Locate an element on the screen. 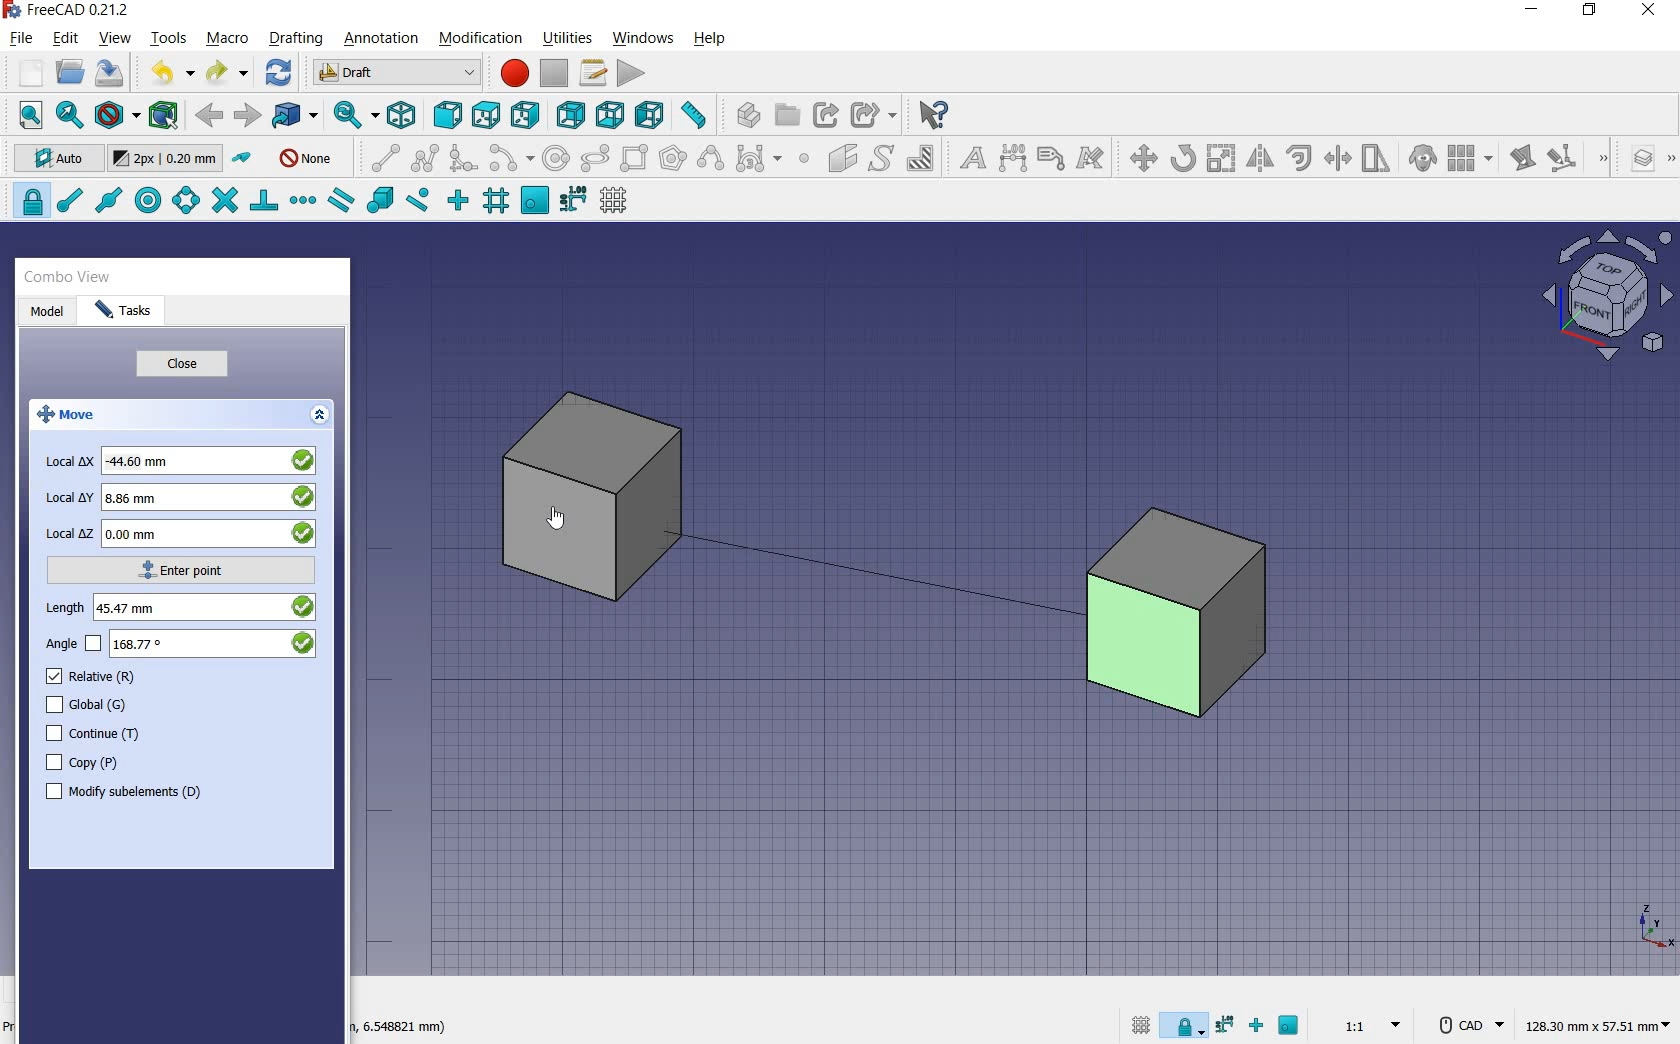 This screenshot has height=1044, width=1680. tasks is located at coordinates (126, 309).